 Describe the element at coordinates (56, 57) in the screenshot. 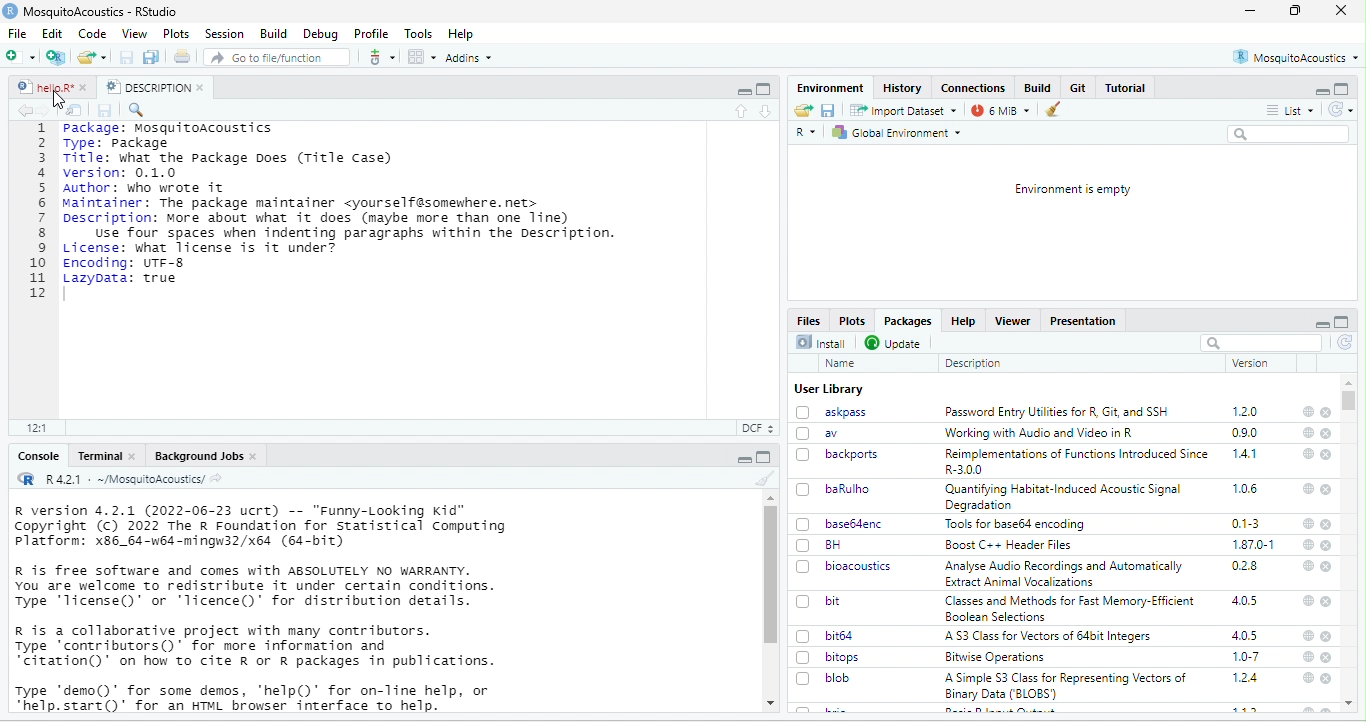

I see `create a project` at that location.